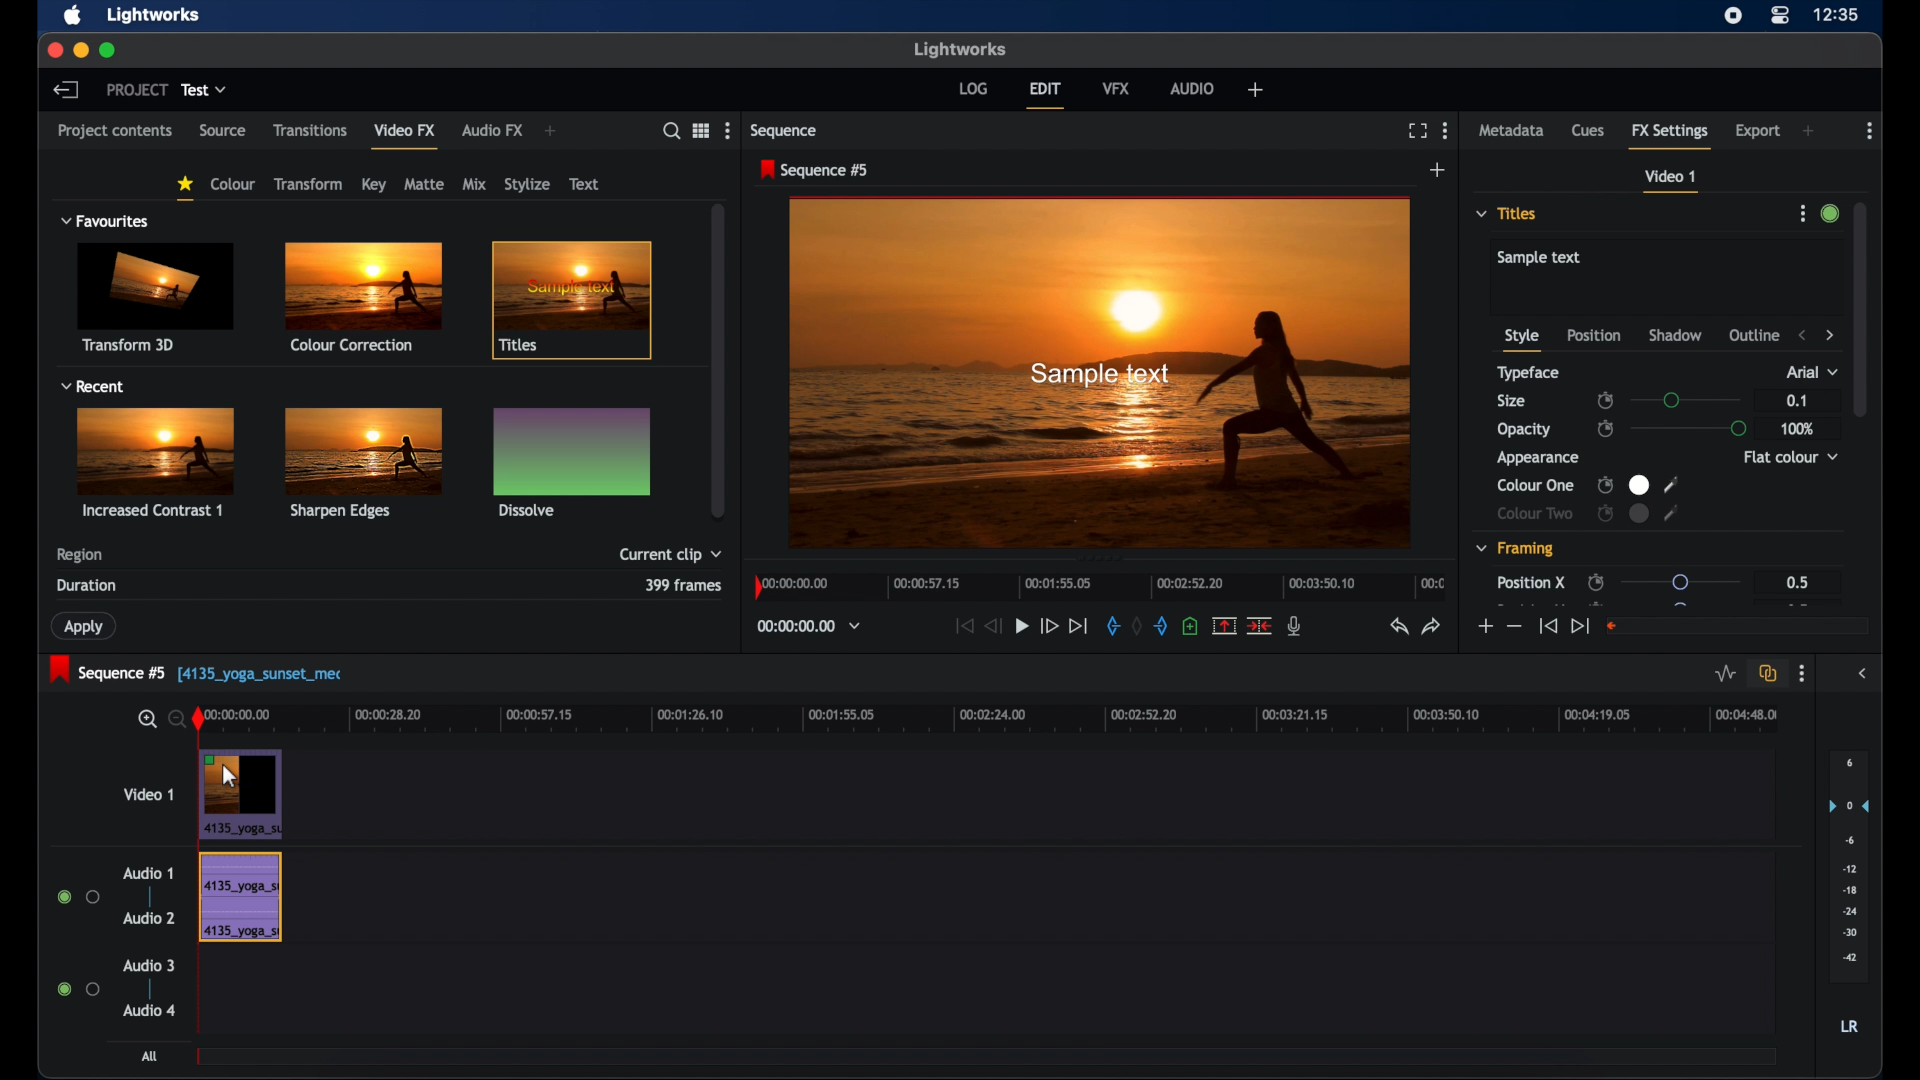 Image resolution: width=1920 pixels, height=1080 pixels. What do you see at coordinates (1589, 131) in the screenshot?
I see `cues` at bounding box center [1589, 131].